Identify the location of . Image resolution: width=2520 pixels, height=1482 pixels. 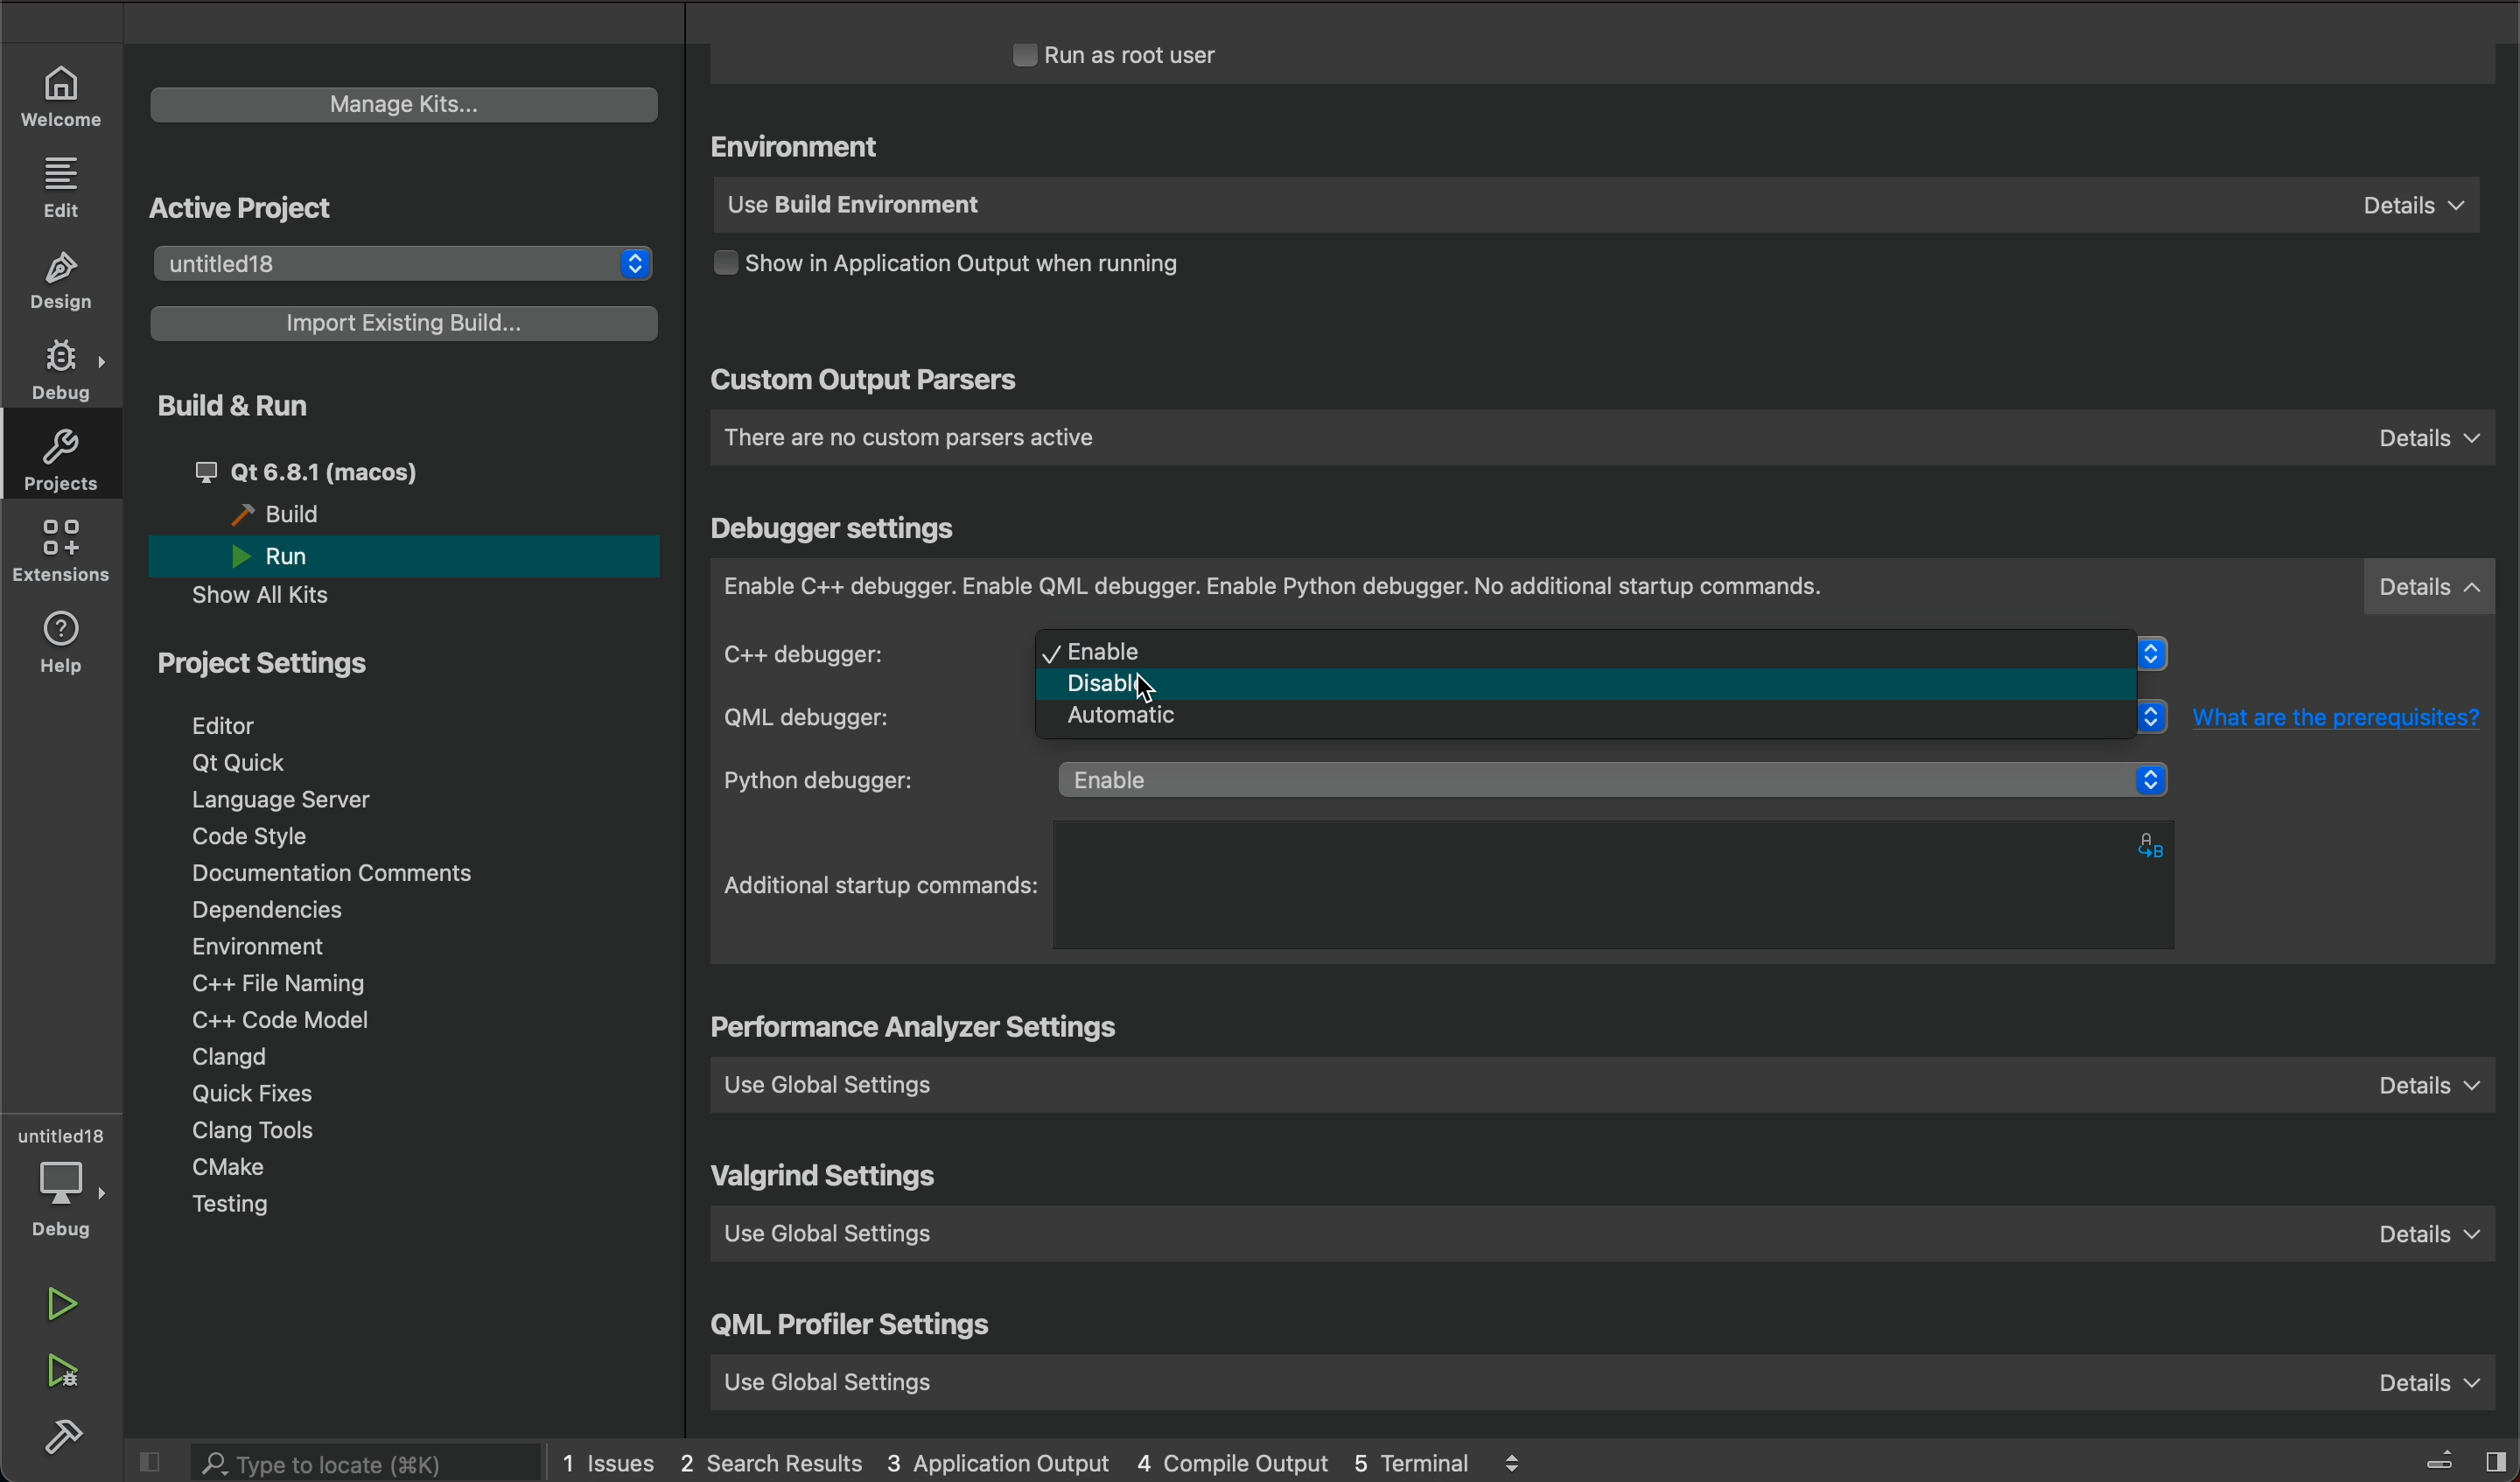
(1594, 684).